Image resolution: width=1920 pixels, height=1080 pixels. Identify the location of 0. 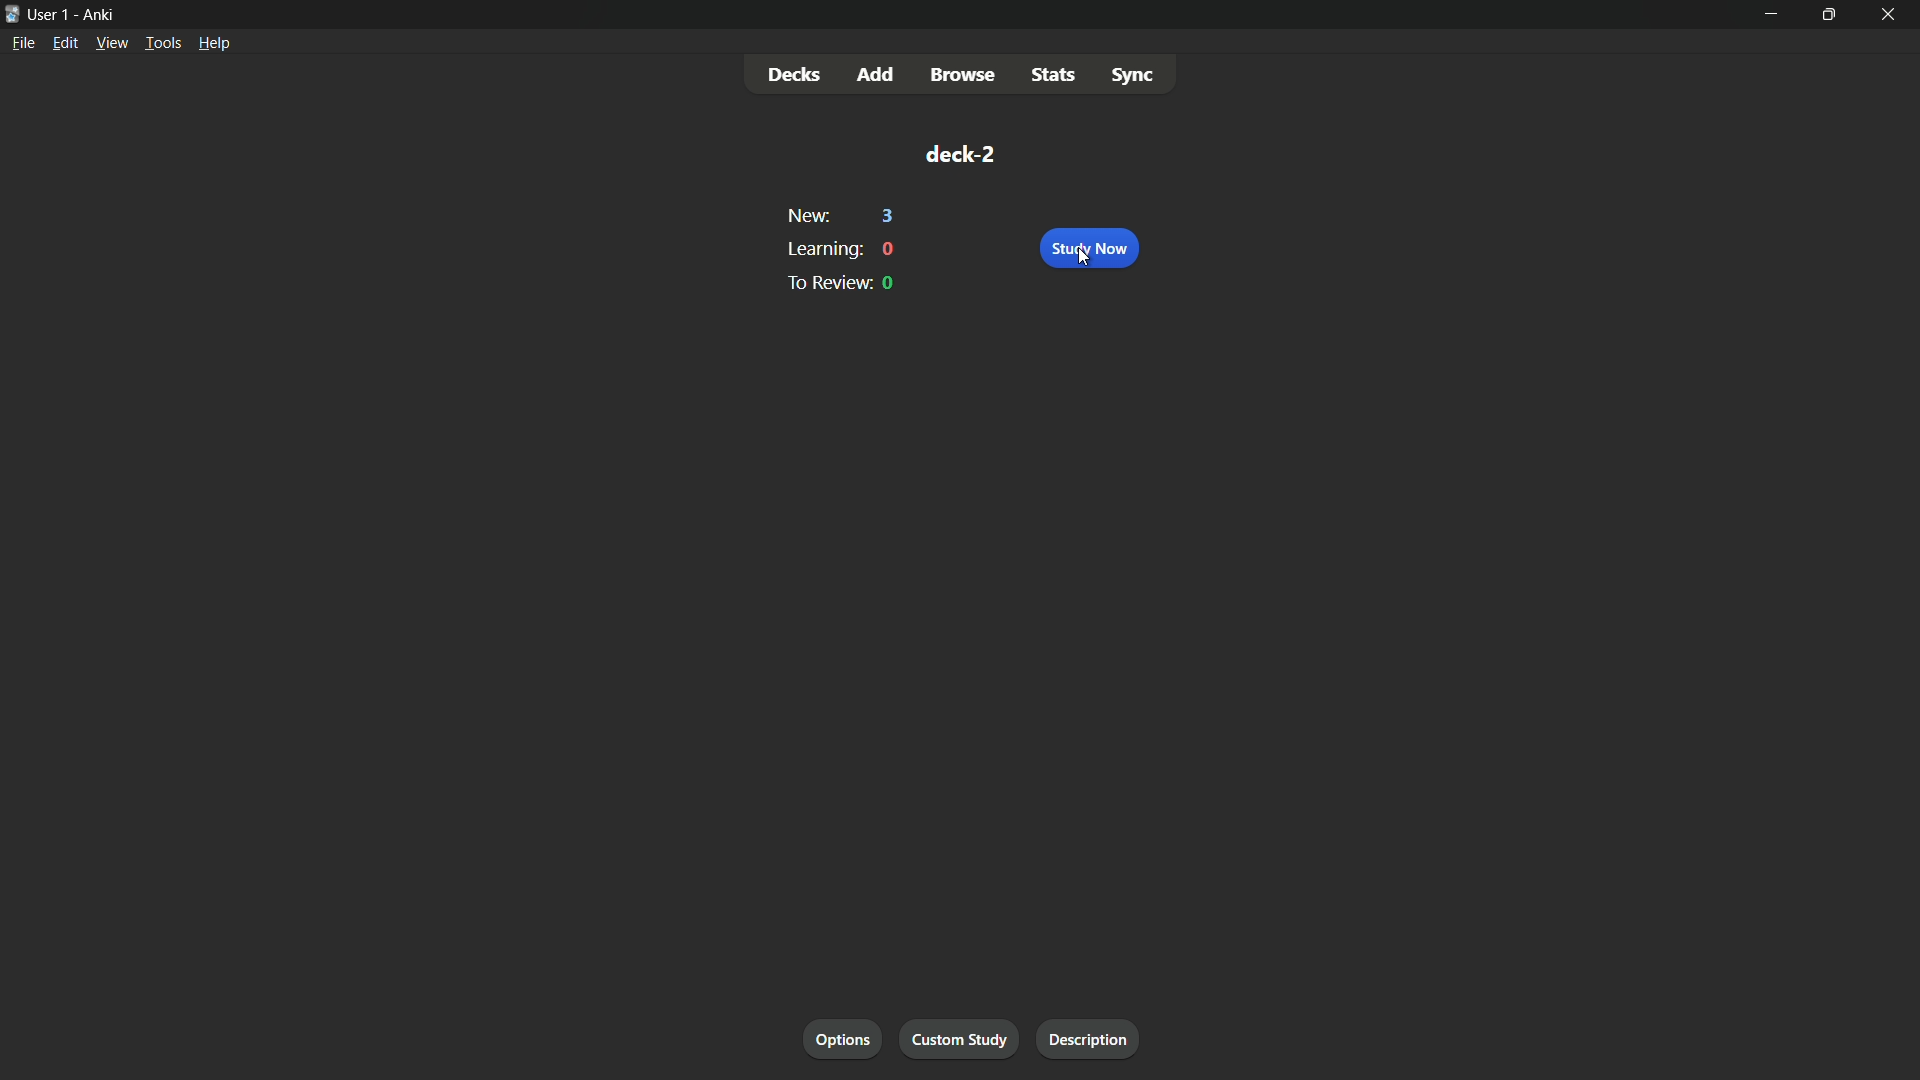
(887, 285).